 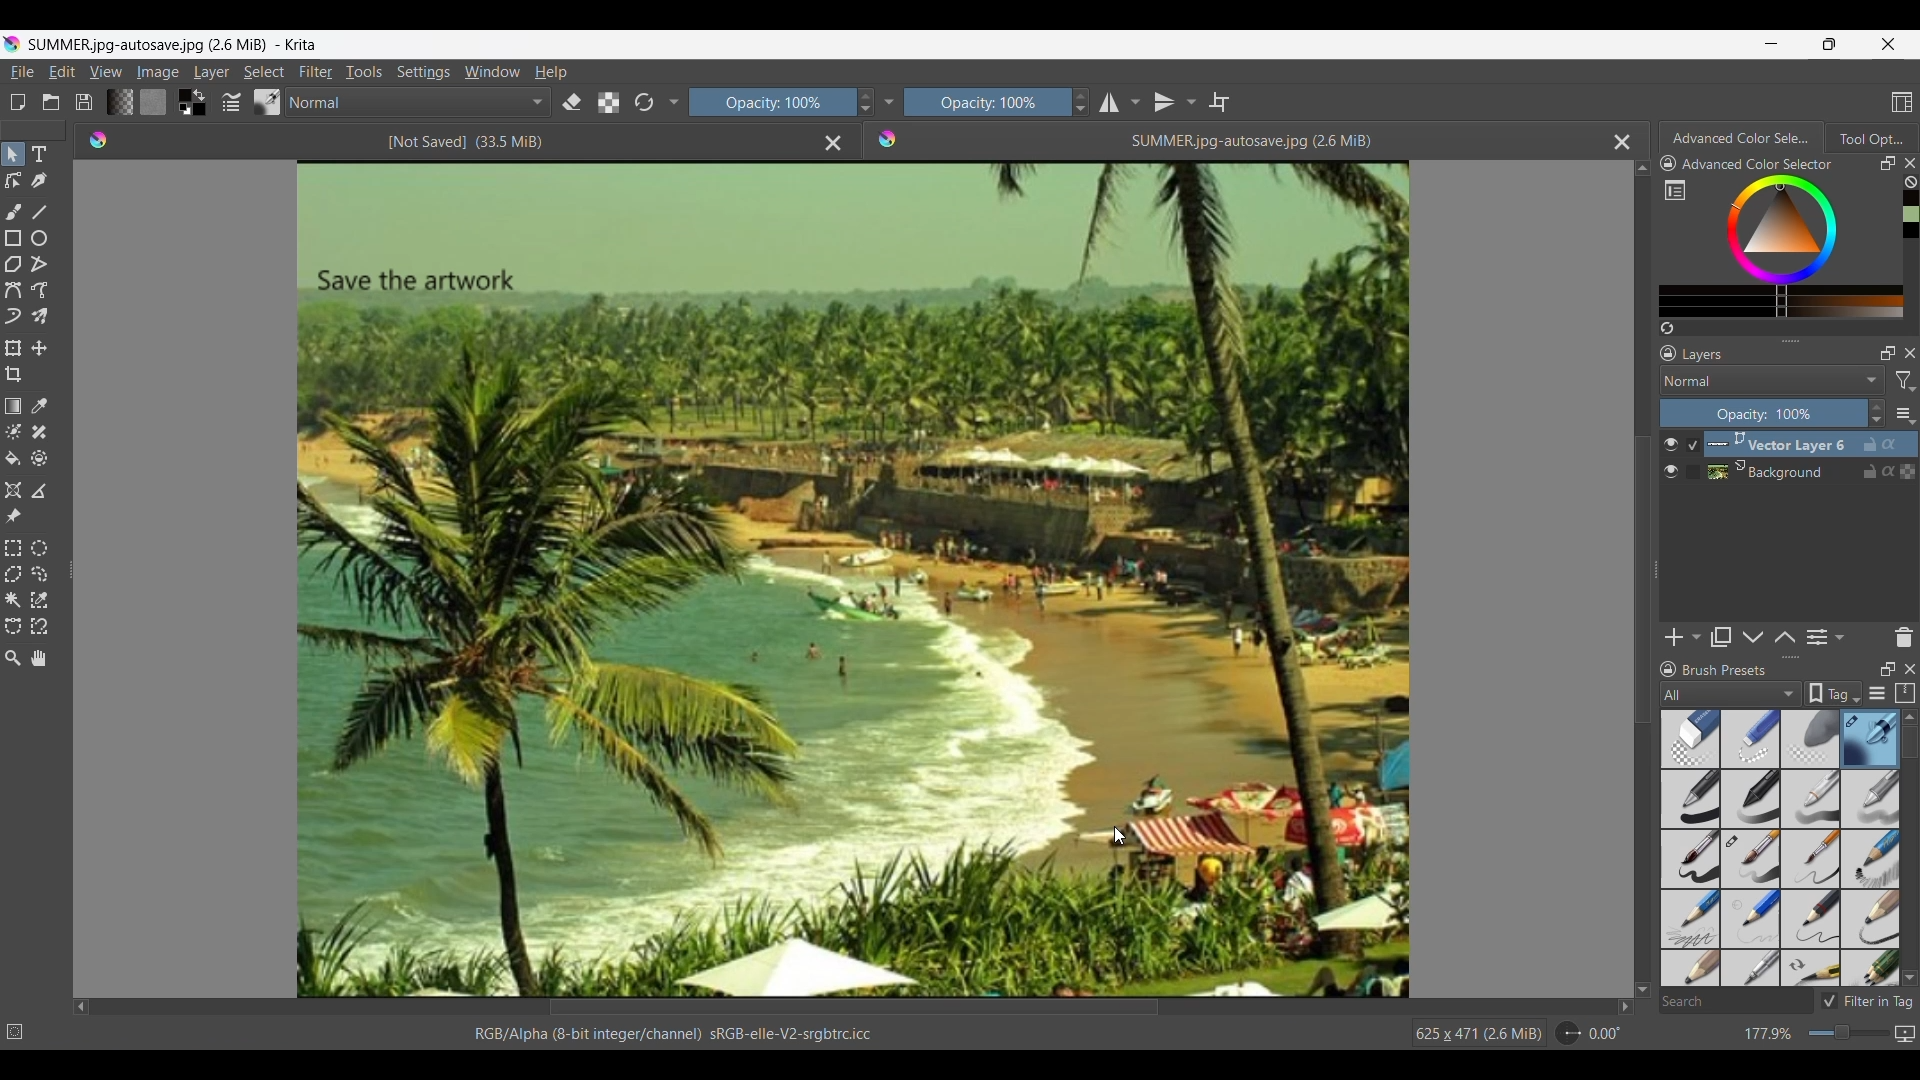 I want to click on Preserve Alpha, so click(x=609, y=103).